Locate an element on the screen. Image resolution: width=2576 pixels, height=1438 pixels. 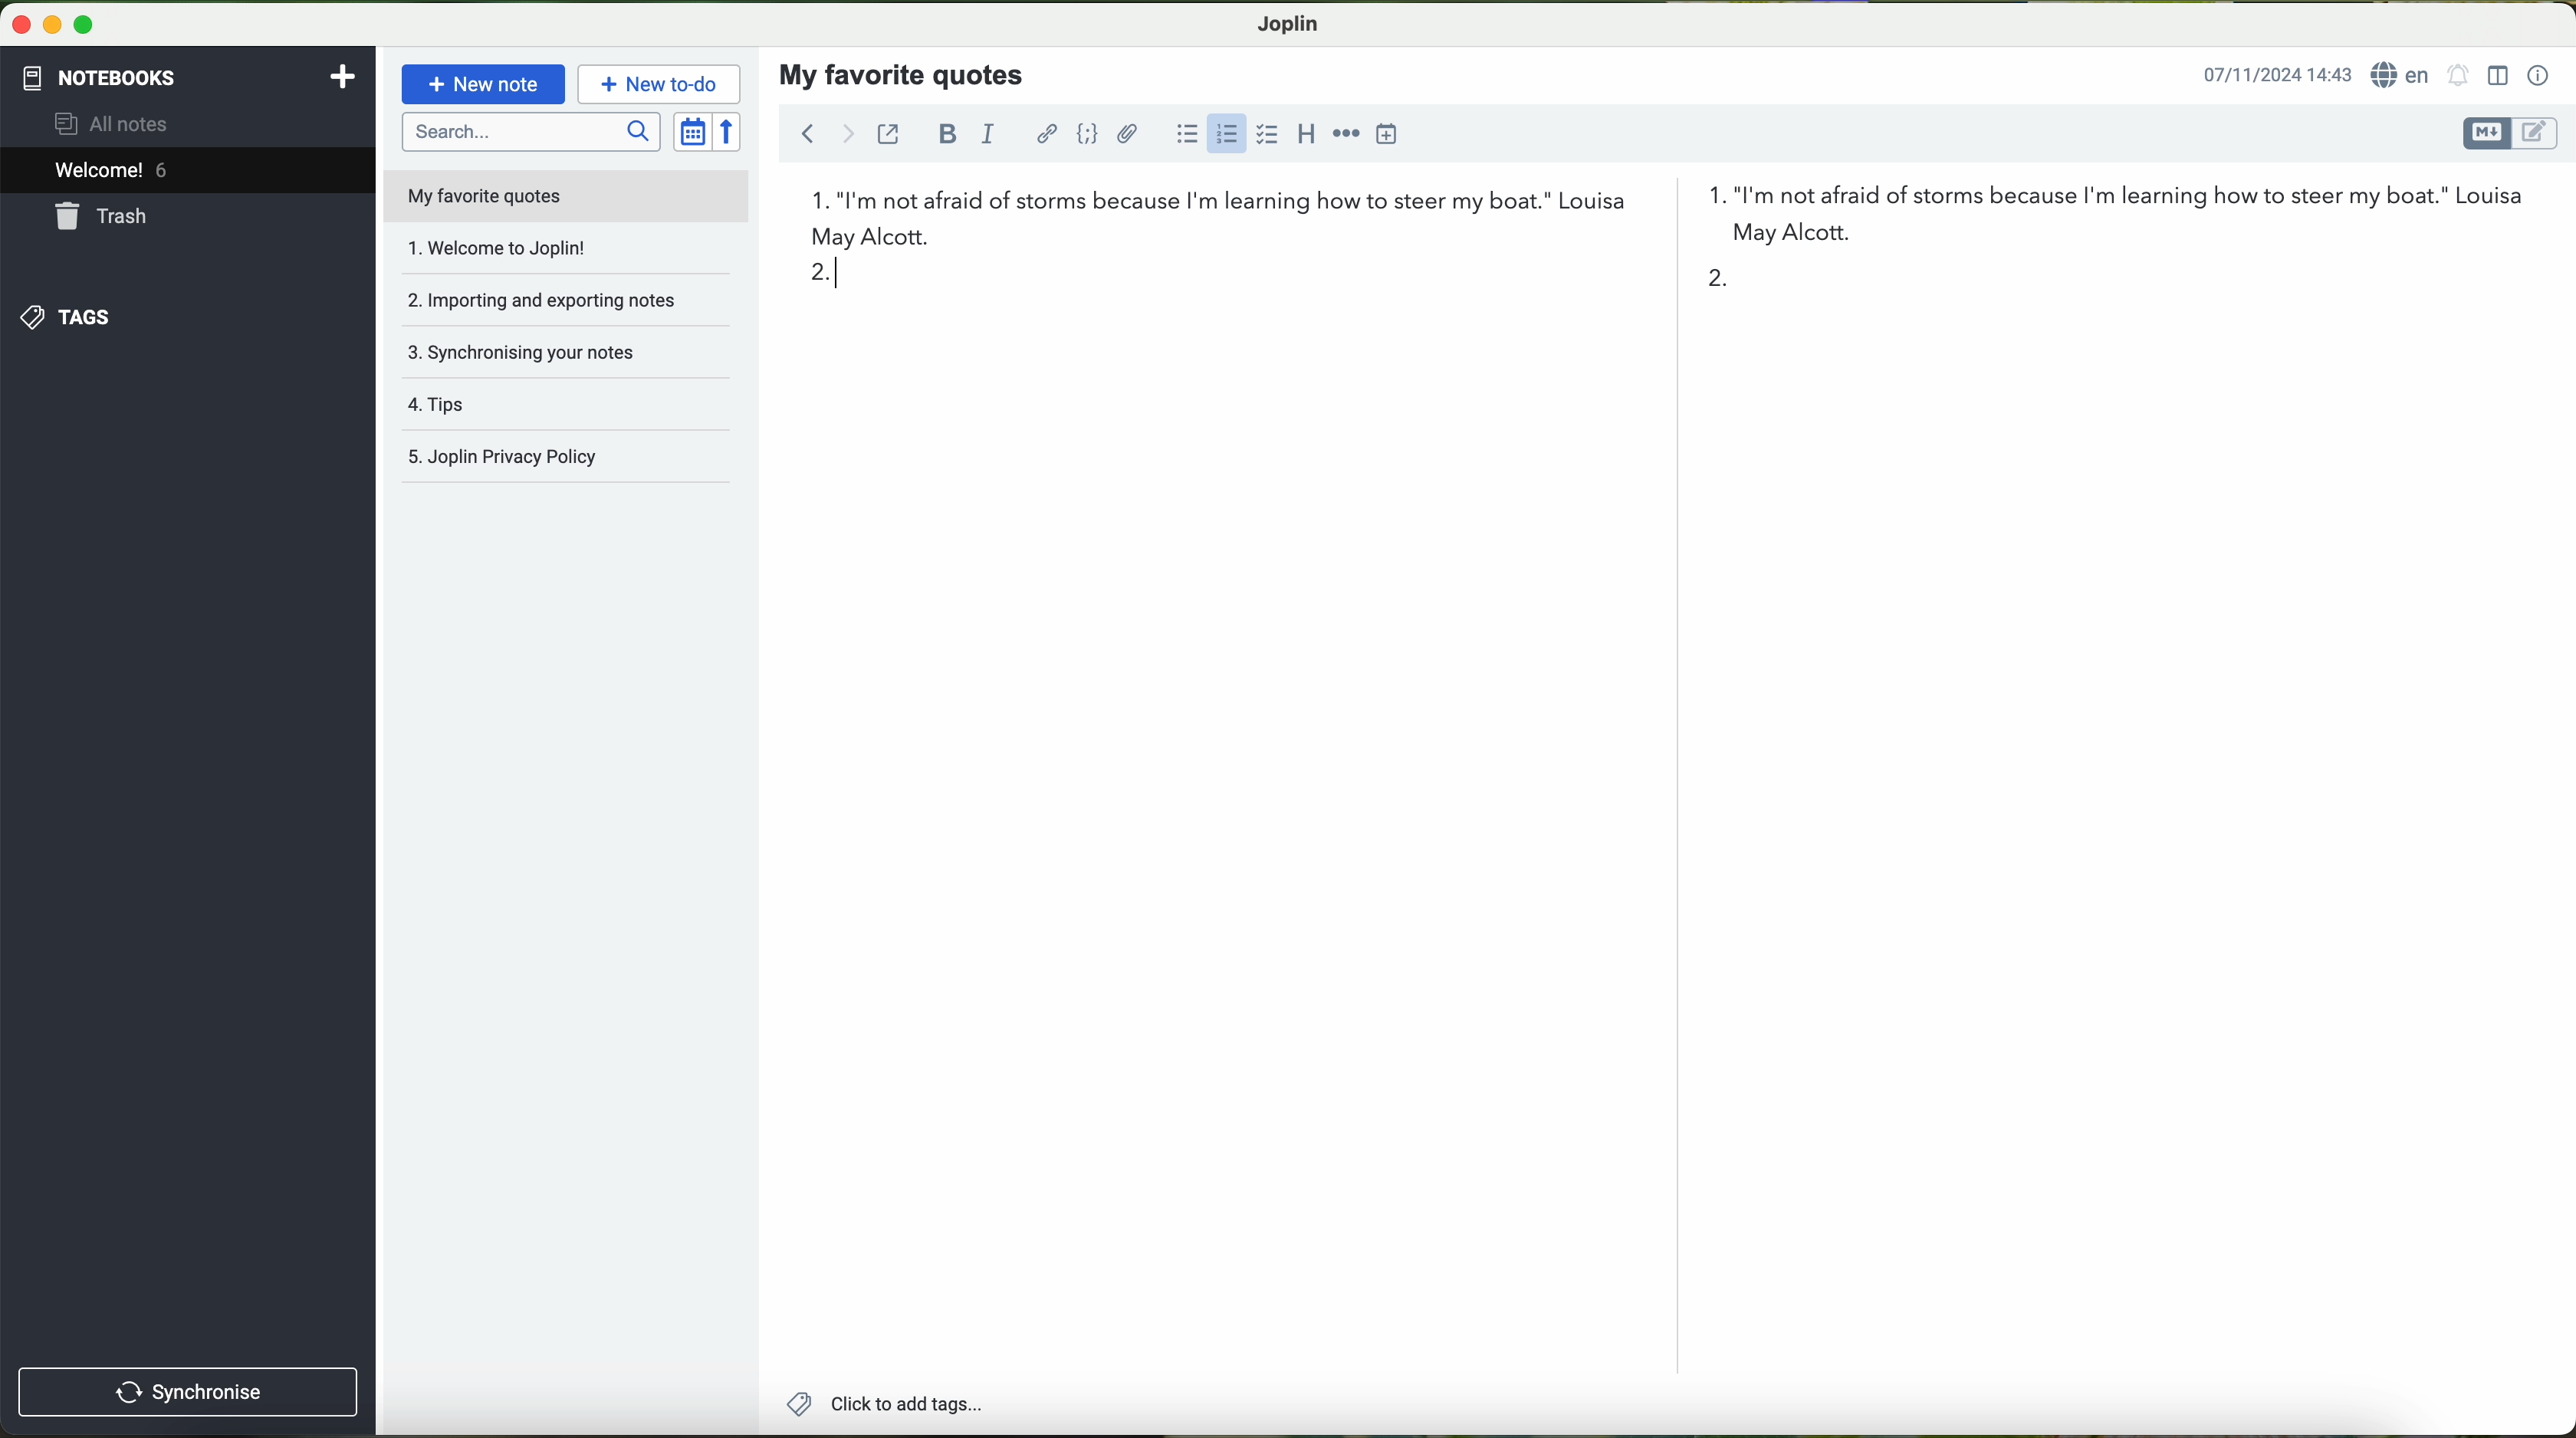
heading is located at coordinates (1309, 136).